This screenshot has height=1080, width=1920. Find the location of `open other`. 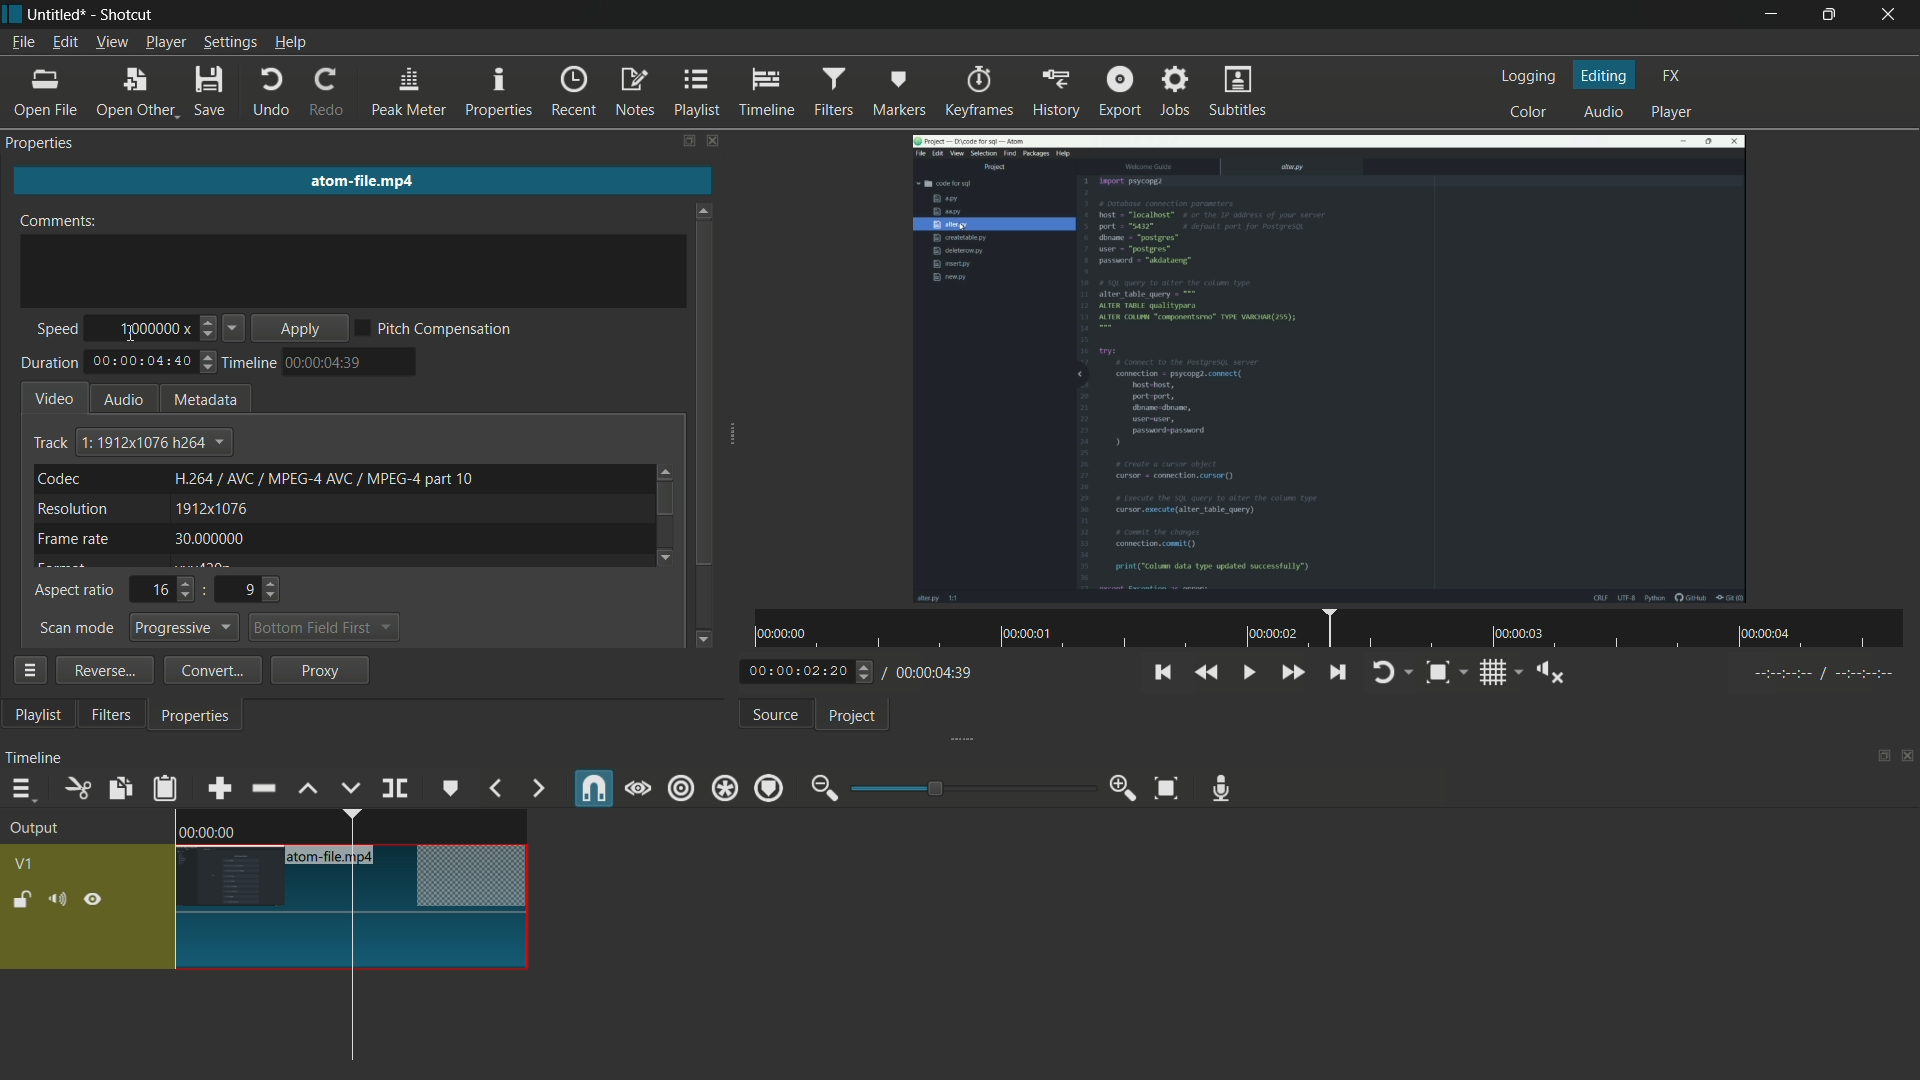

open other is located at coordinates (135, 93).